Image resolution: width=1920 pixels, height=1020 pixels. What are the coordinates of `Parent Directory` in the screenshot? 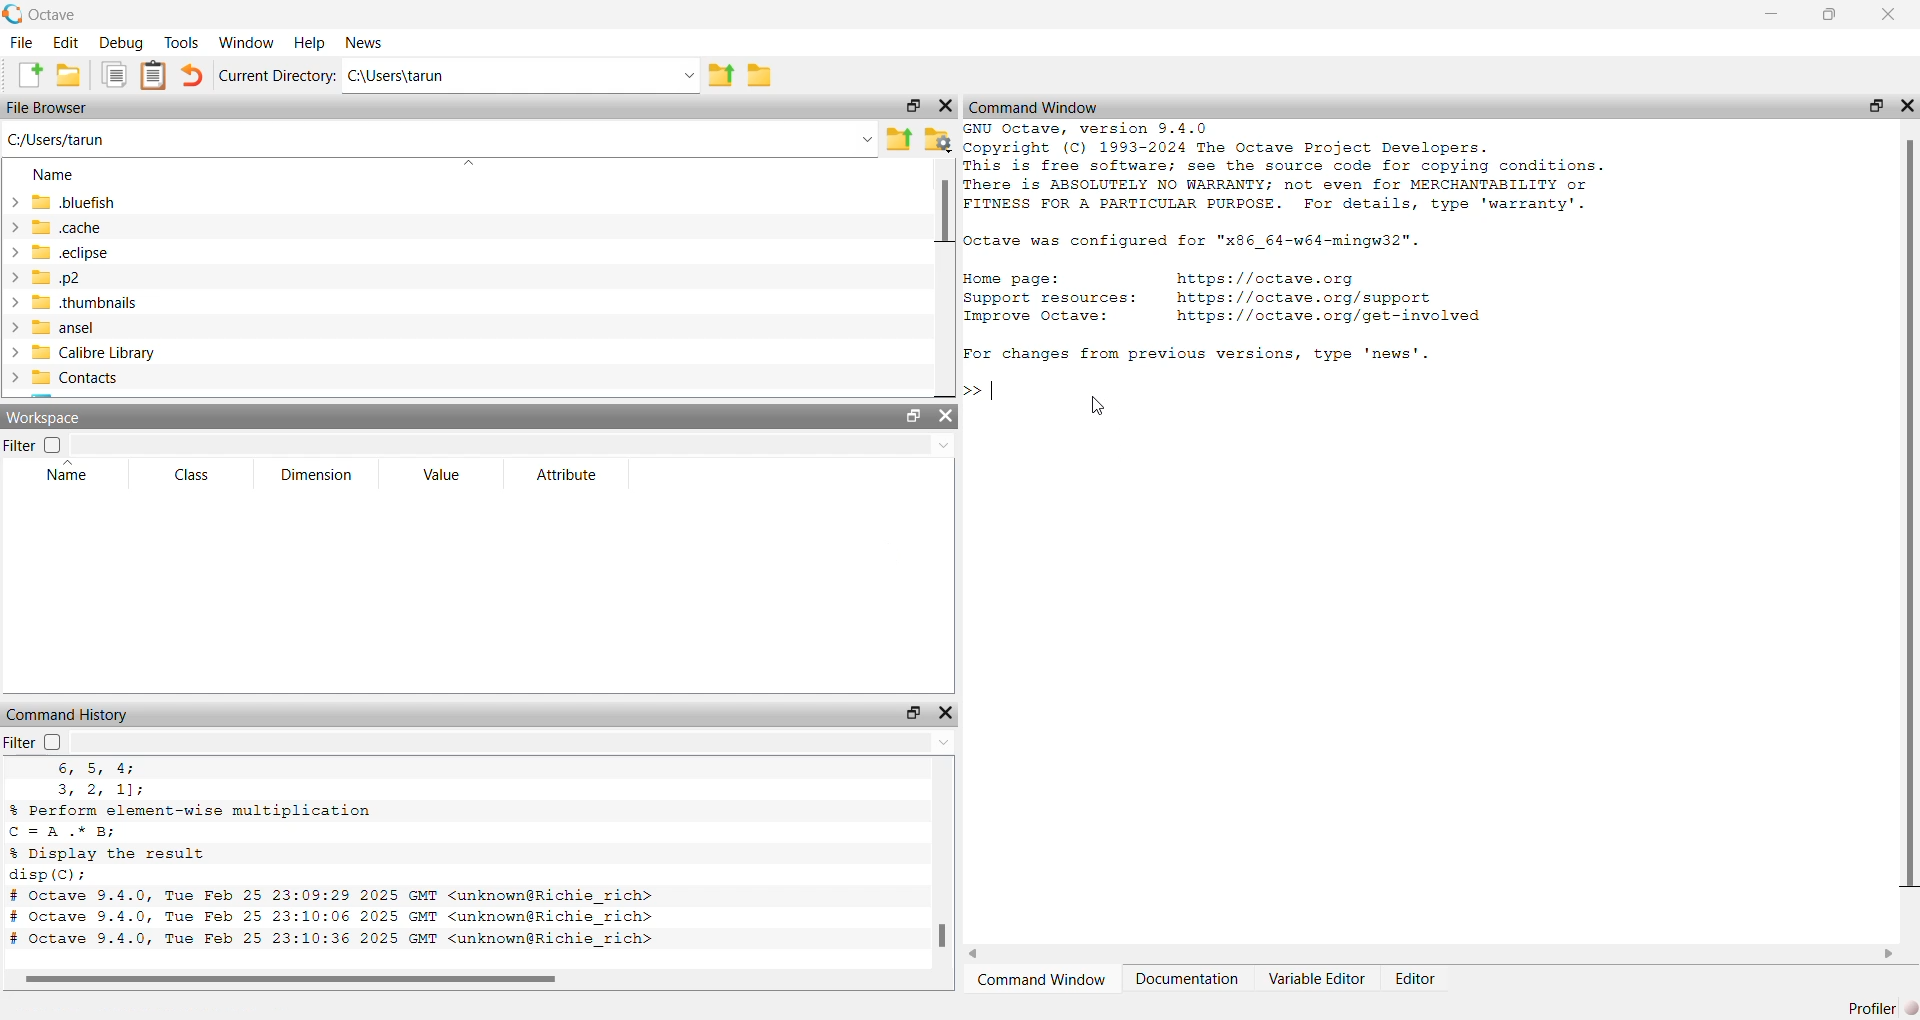 It's located at (720, 76).